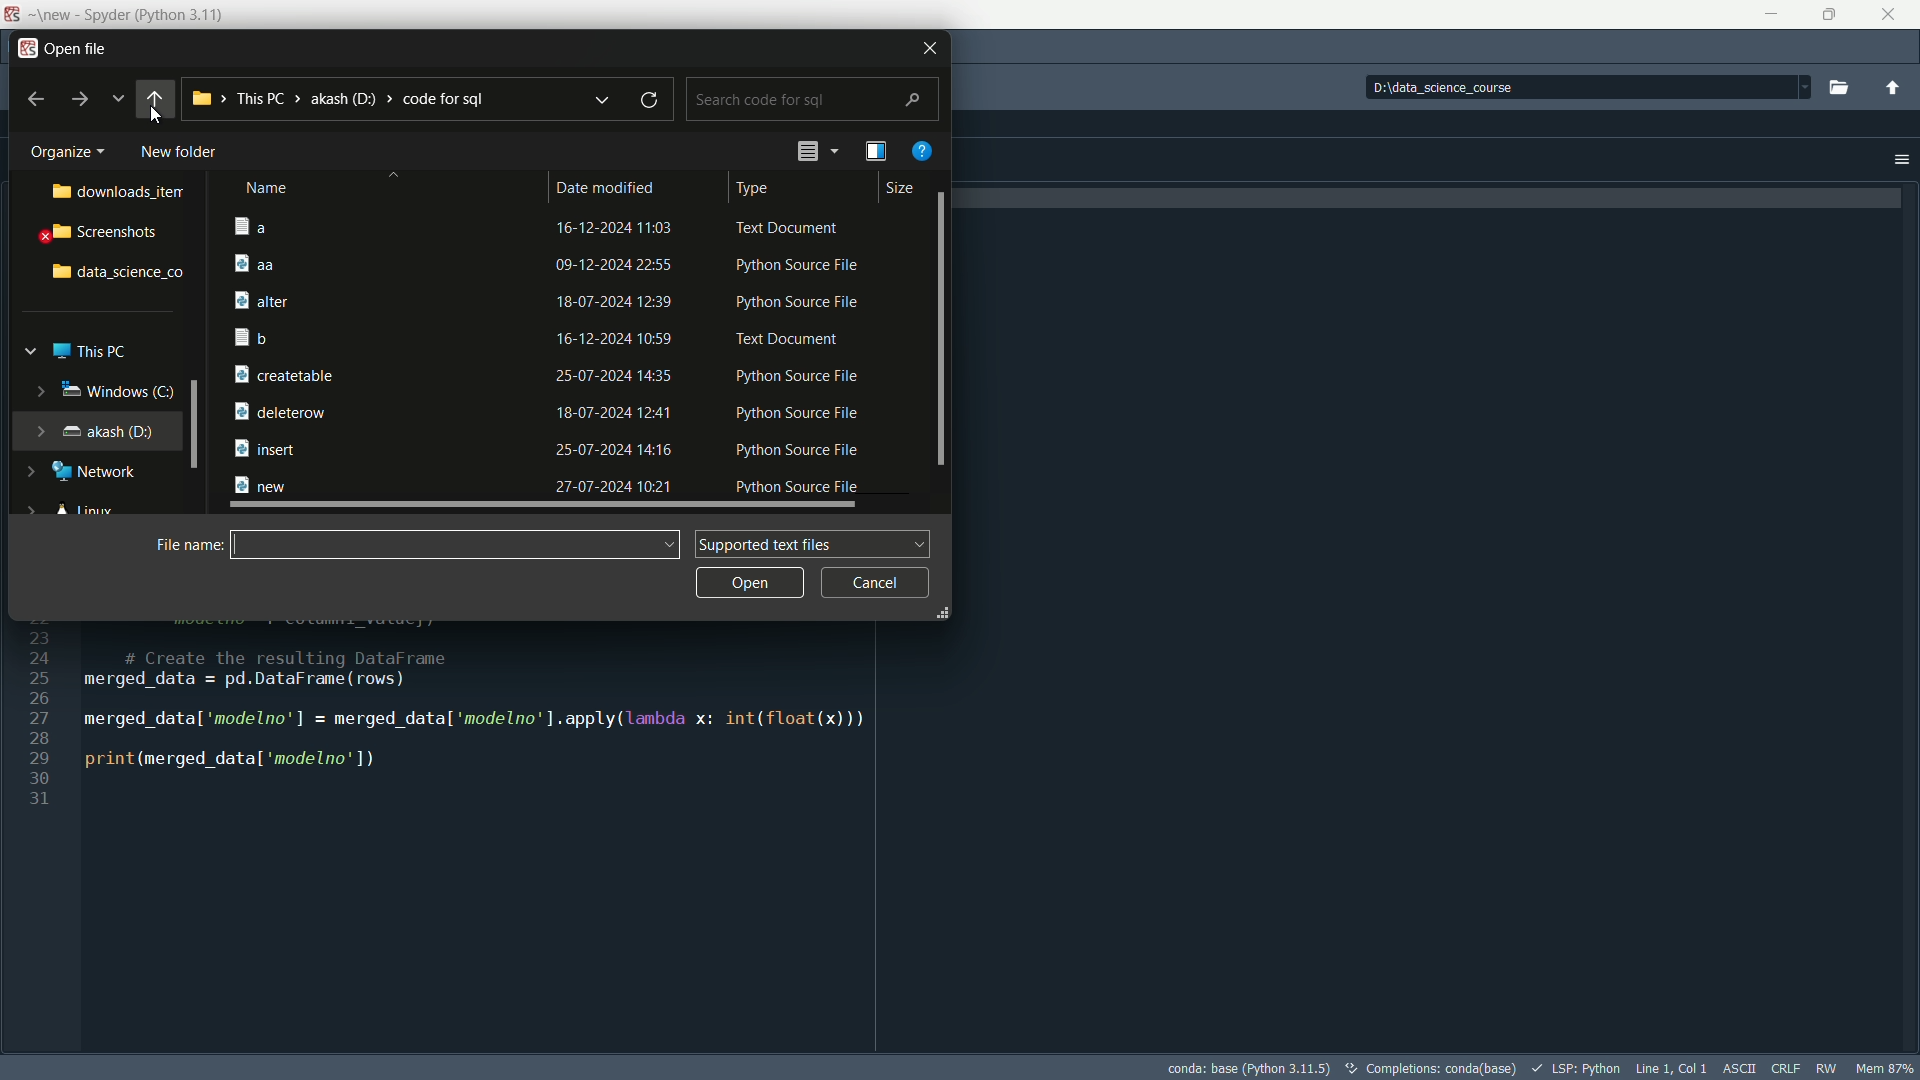 This screenshot has height=1080, width=1920. I want to click on a, so click(267, 227).